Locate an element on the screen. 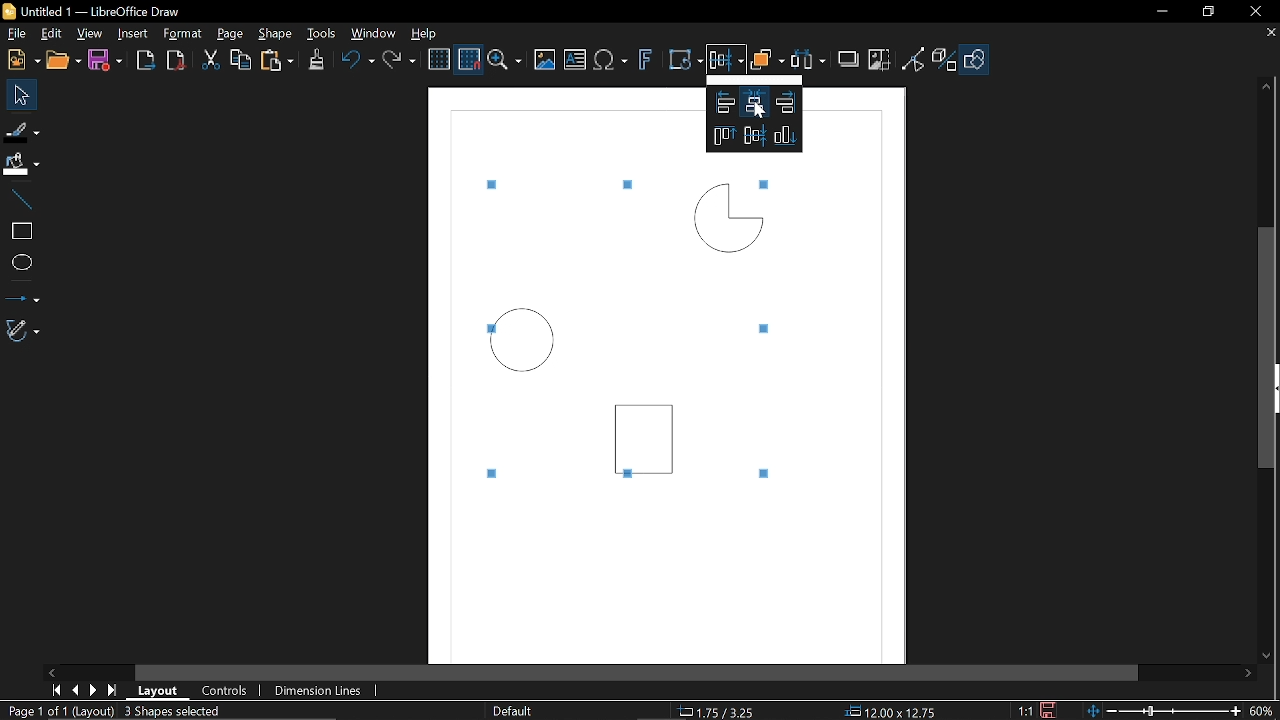 This screenshot has width=1280, height=720. Next page is located at coordinates (93, 690).